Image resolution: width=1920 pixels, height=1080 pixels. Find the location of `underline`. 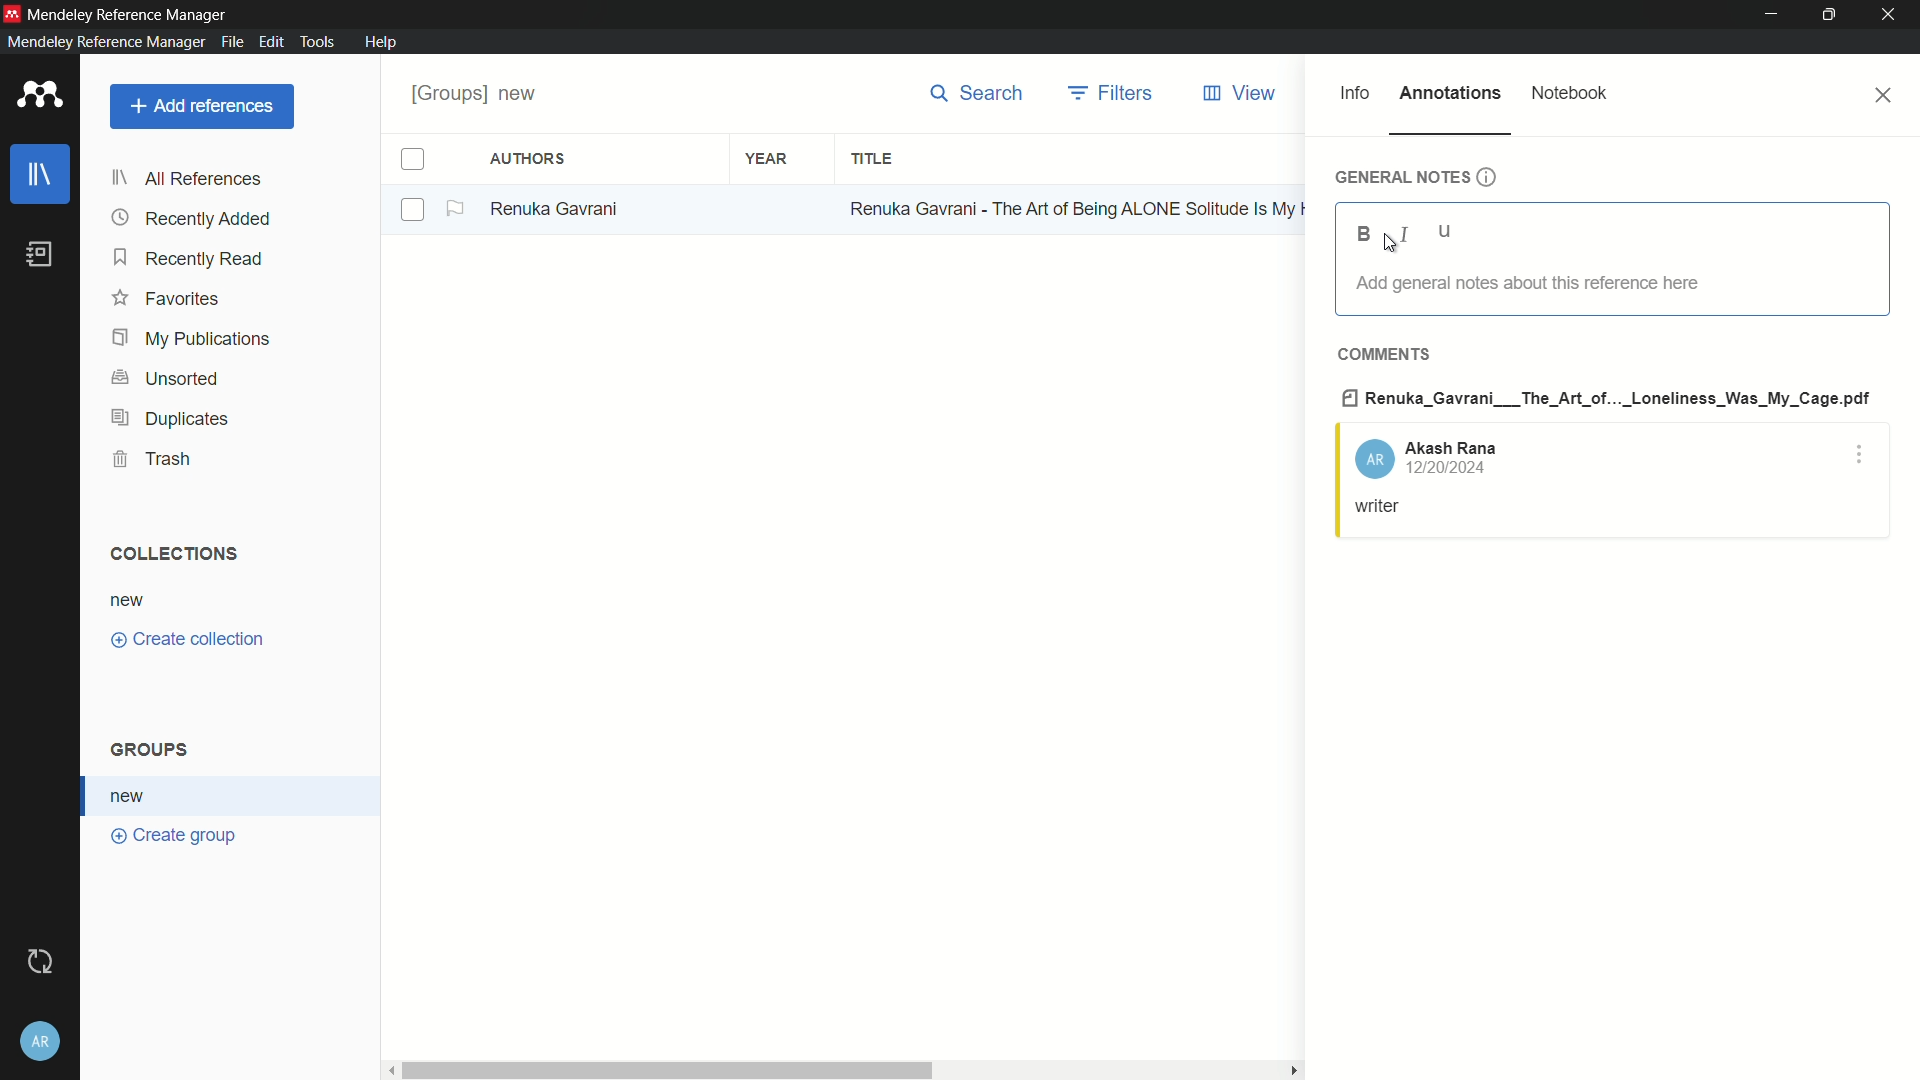

underline is located at coordinates (1446, 233).